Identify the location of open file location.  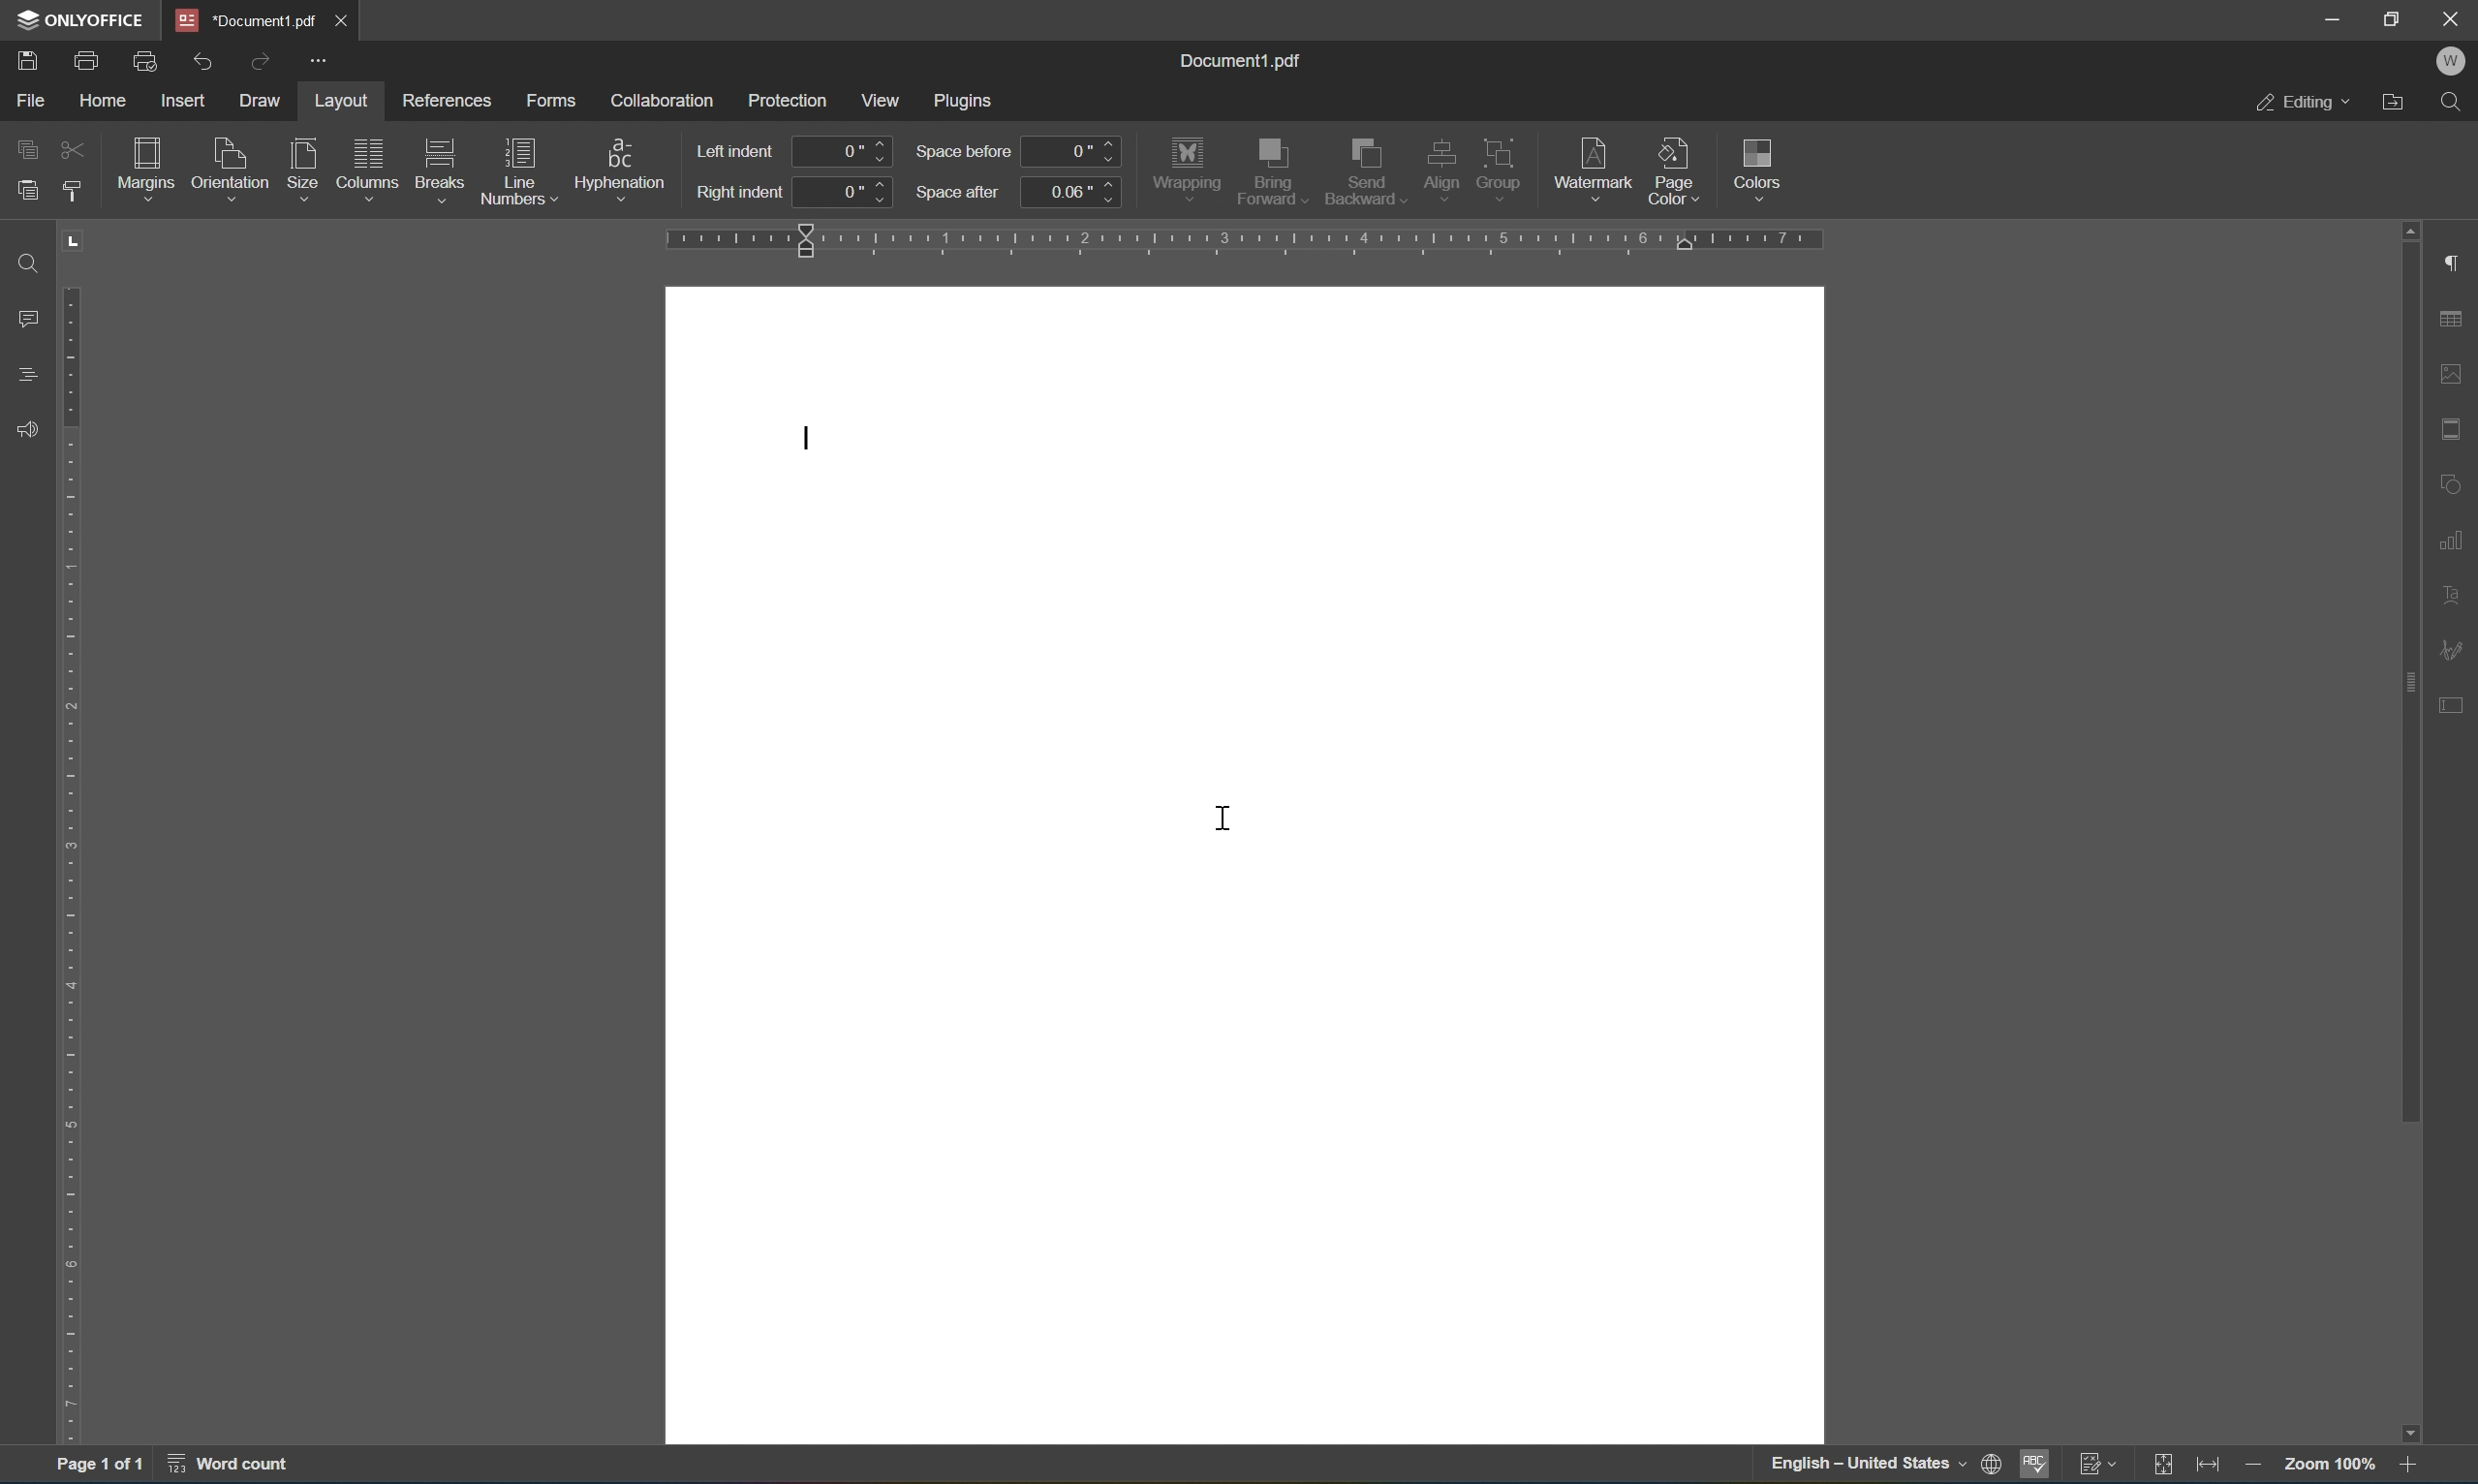
(2393, 103).